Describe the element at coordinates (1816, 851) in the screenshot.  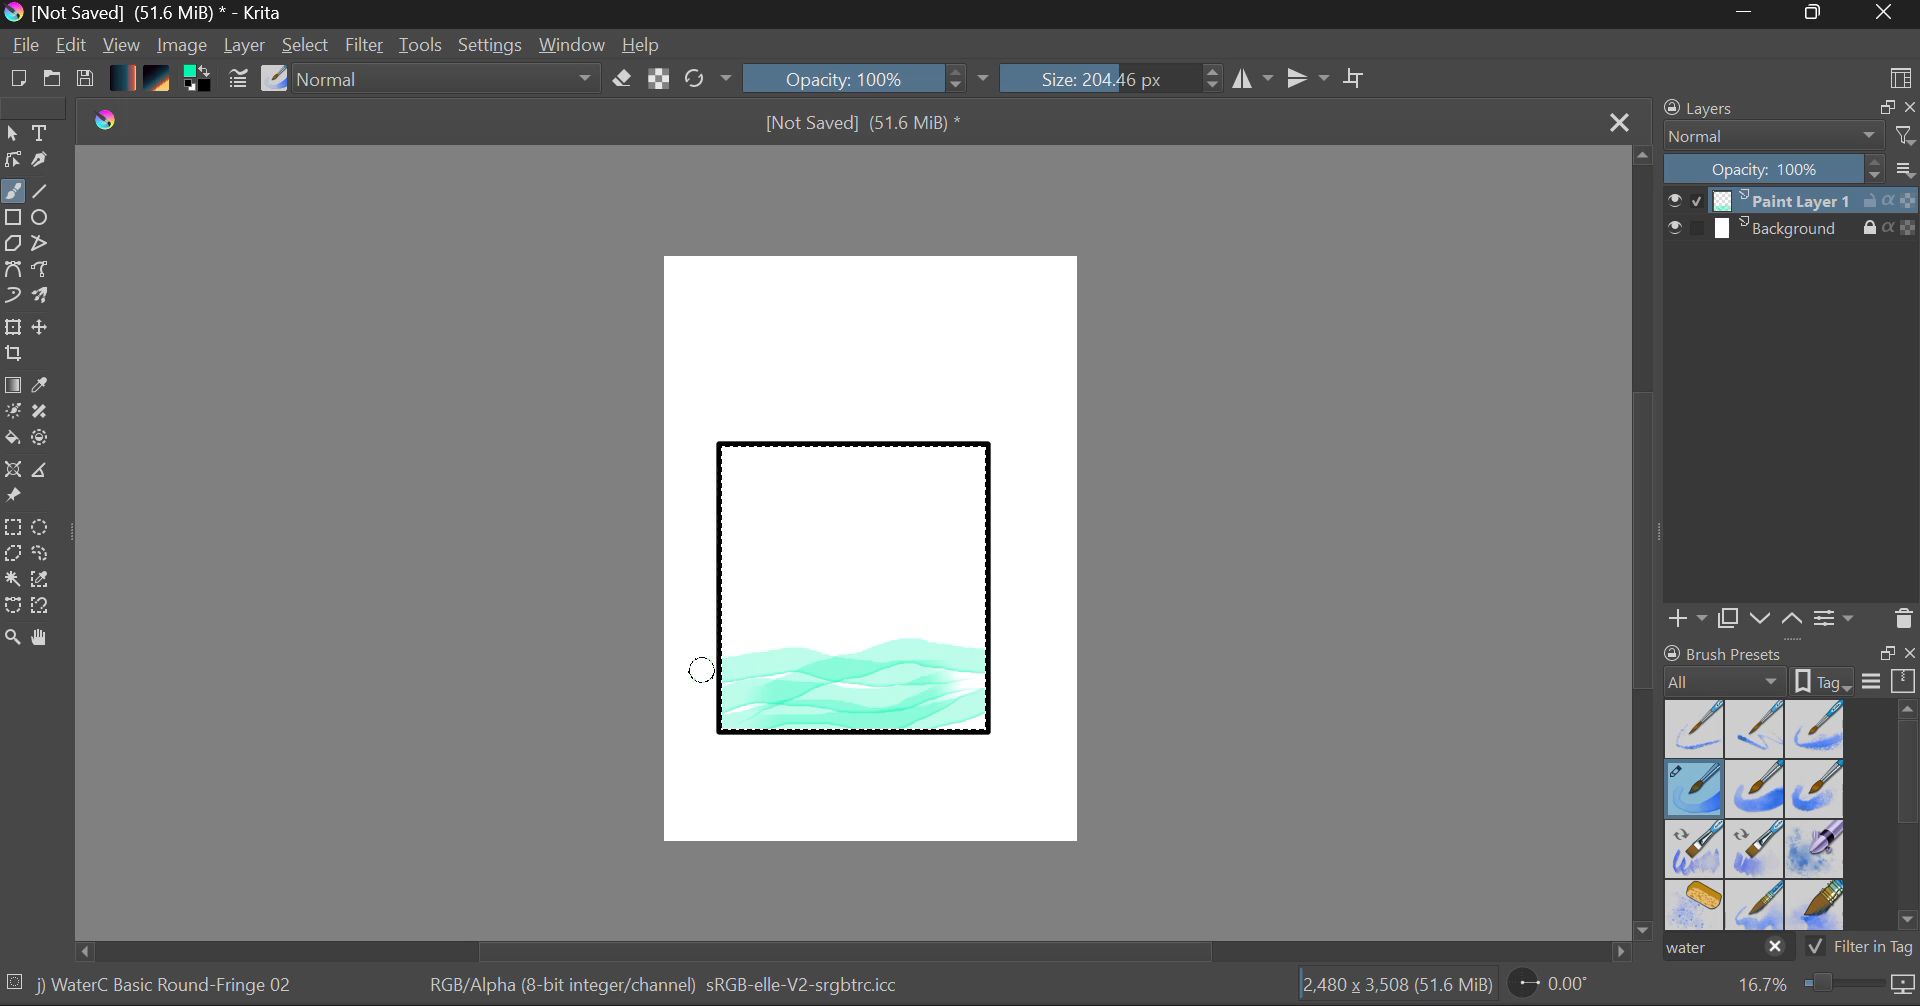
I see `Water C - Special Blobs` at that location.